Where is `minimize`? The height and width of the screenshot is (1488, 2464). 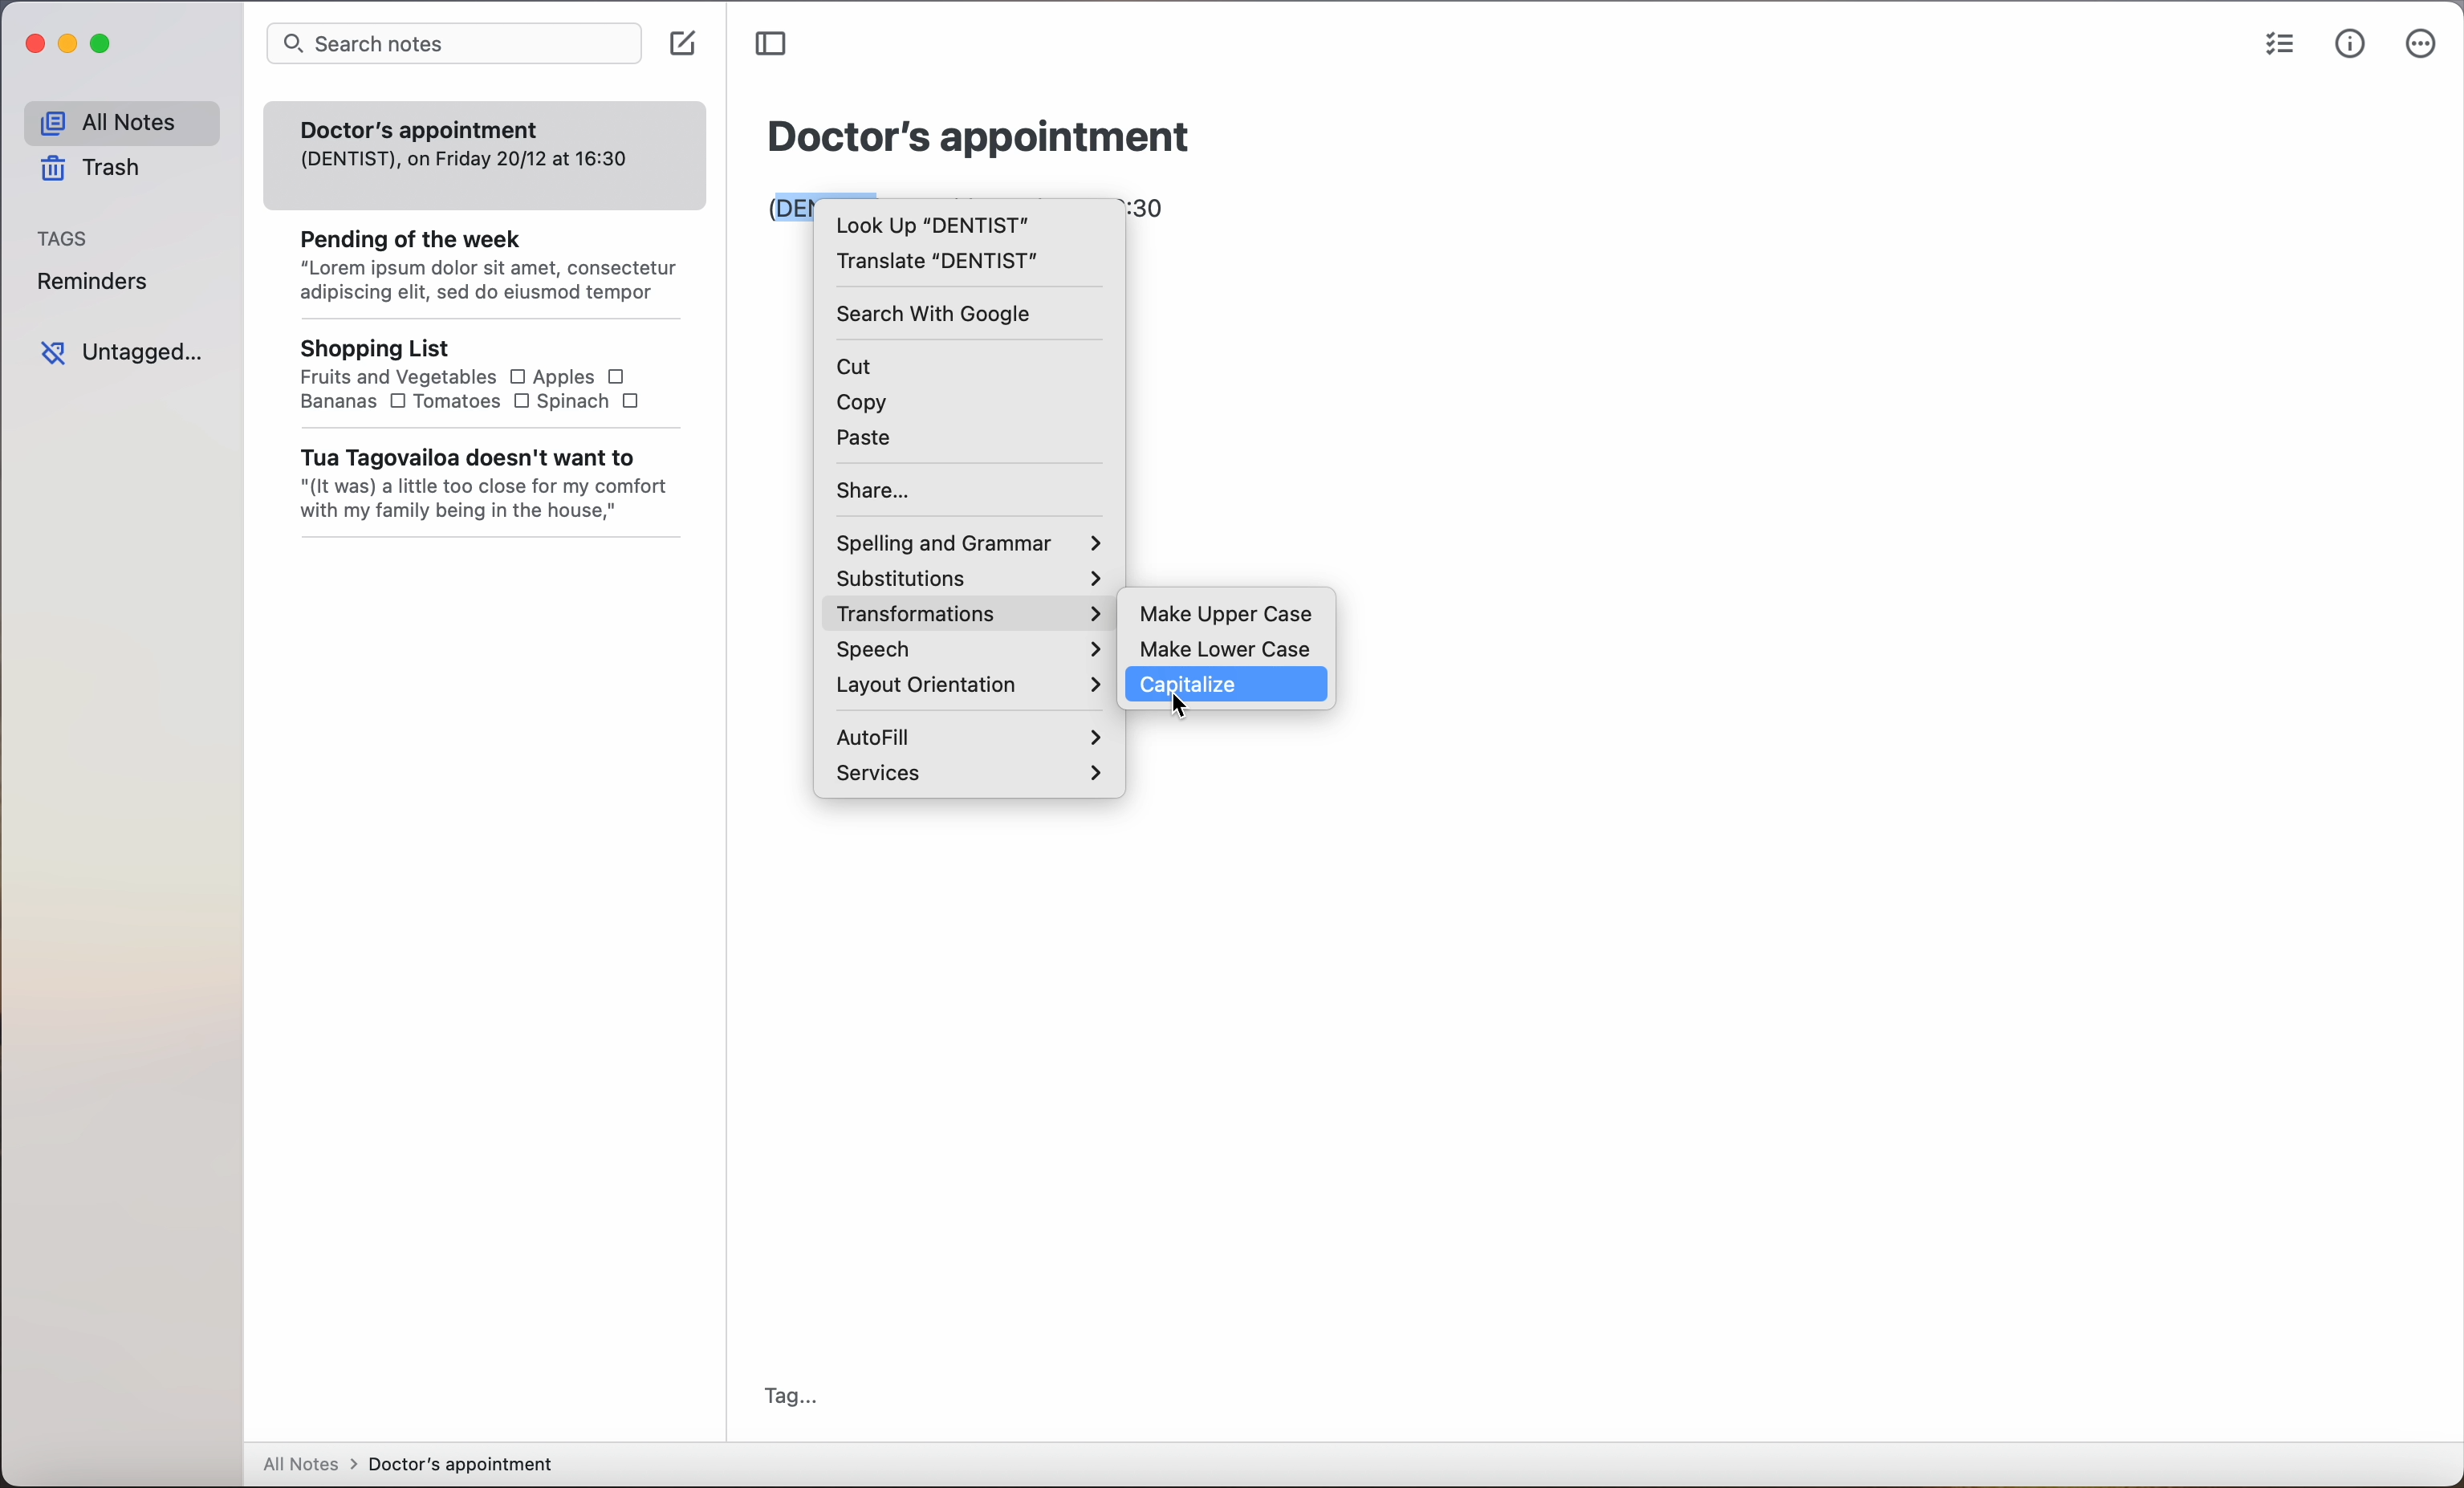
minimize is located at coordinates (69, 44).